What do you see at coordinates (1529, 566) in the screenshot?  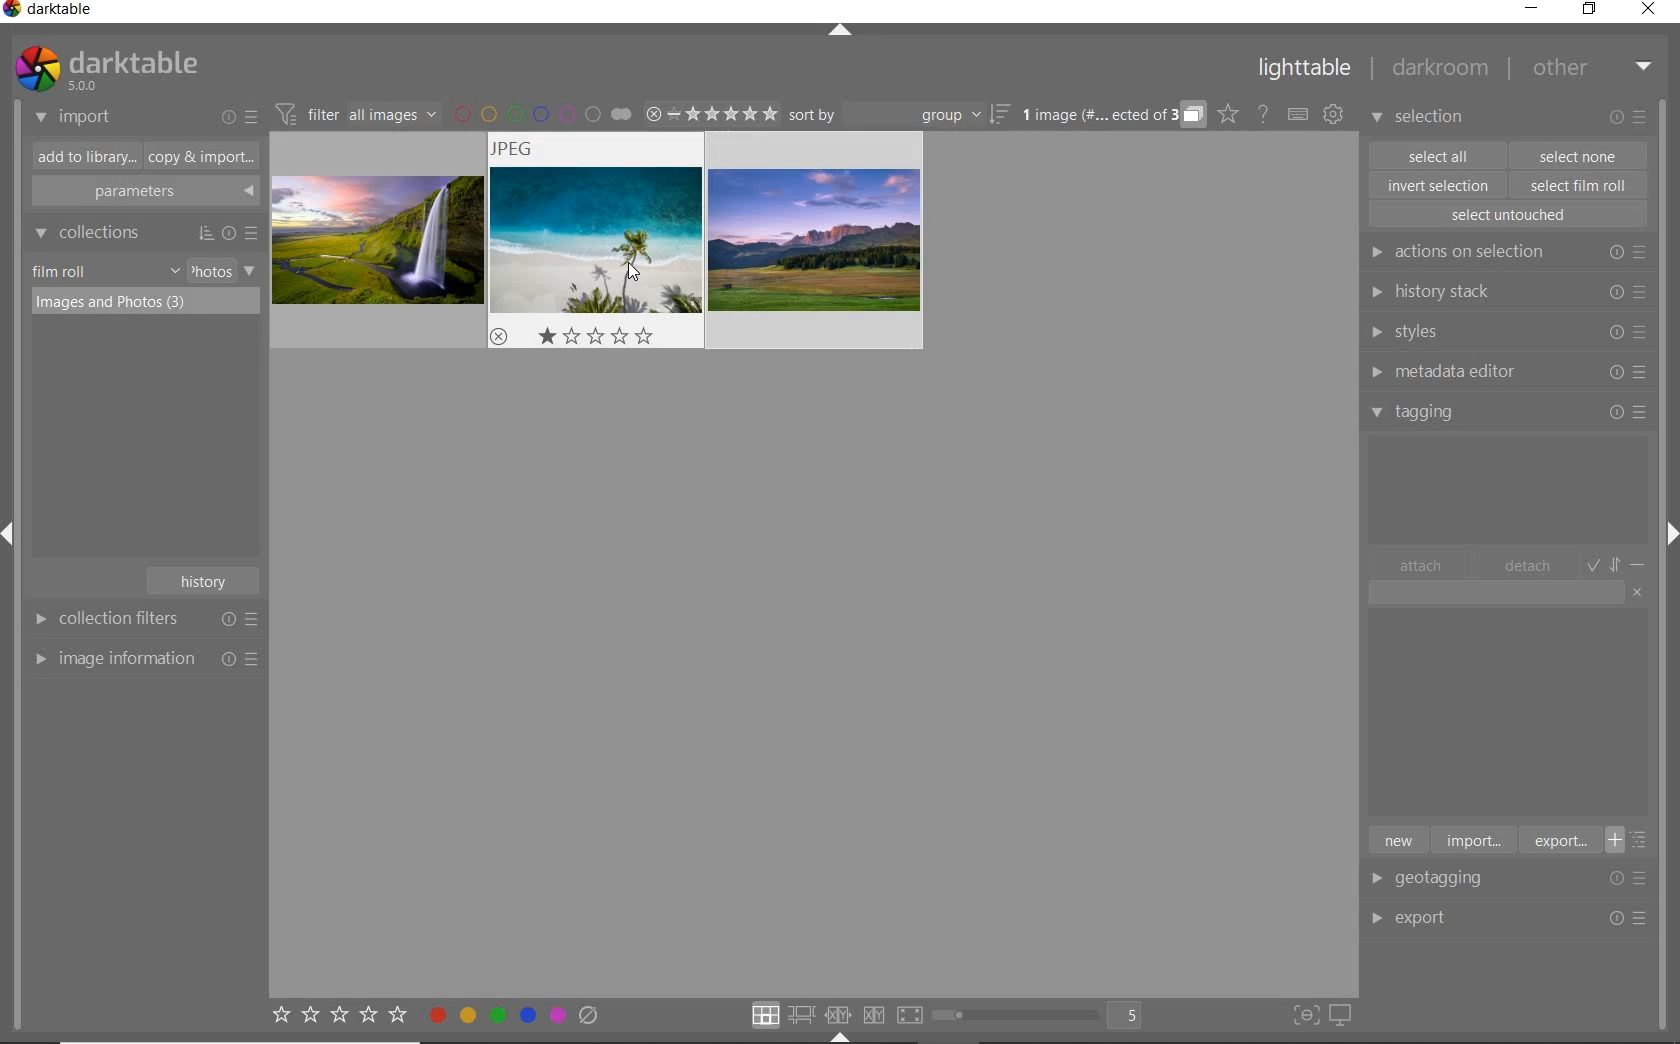 I see `detach` at bounding box center [1529, 566].